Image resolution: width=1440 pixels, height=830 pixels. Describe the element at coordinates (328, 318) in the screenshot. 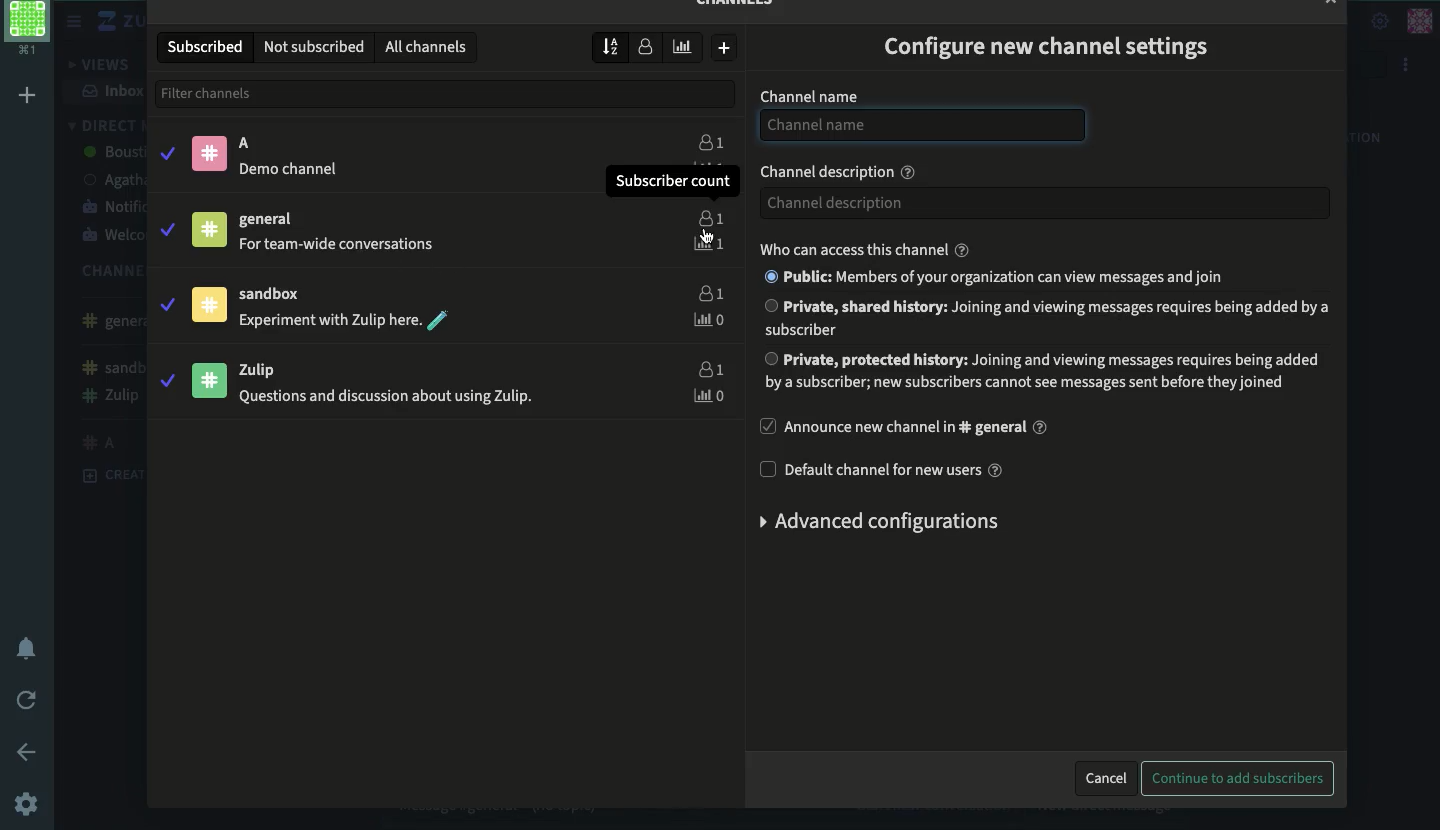

I see `Experiment with Zulip here.` at that location.